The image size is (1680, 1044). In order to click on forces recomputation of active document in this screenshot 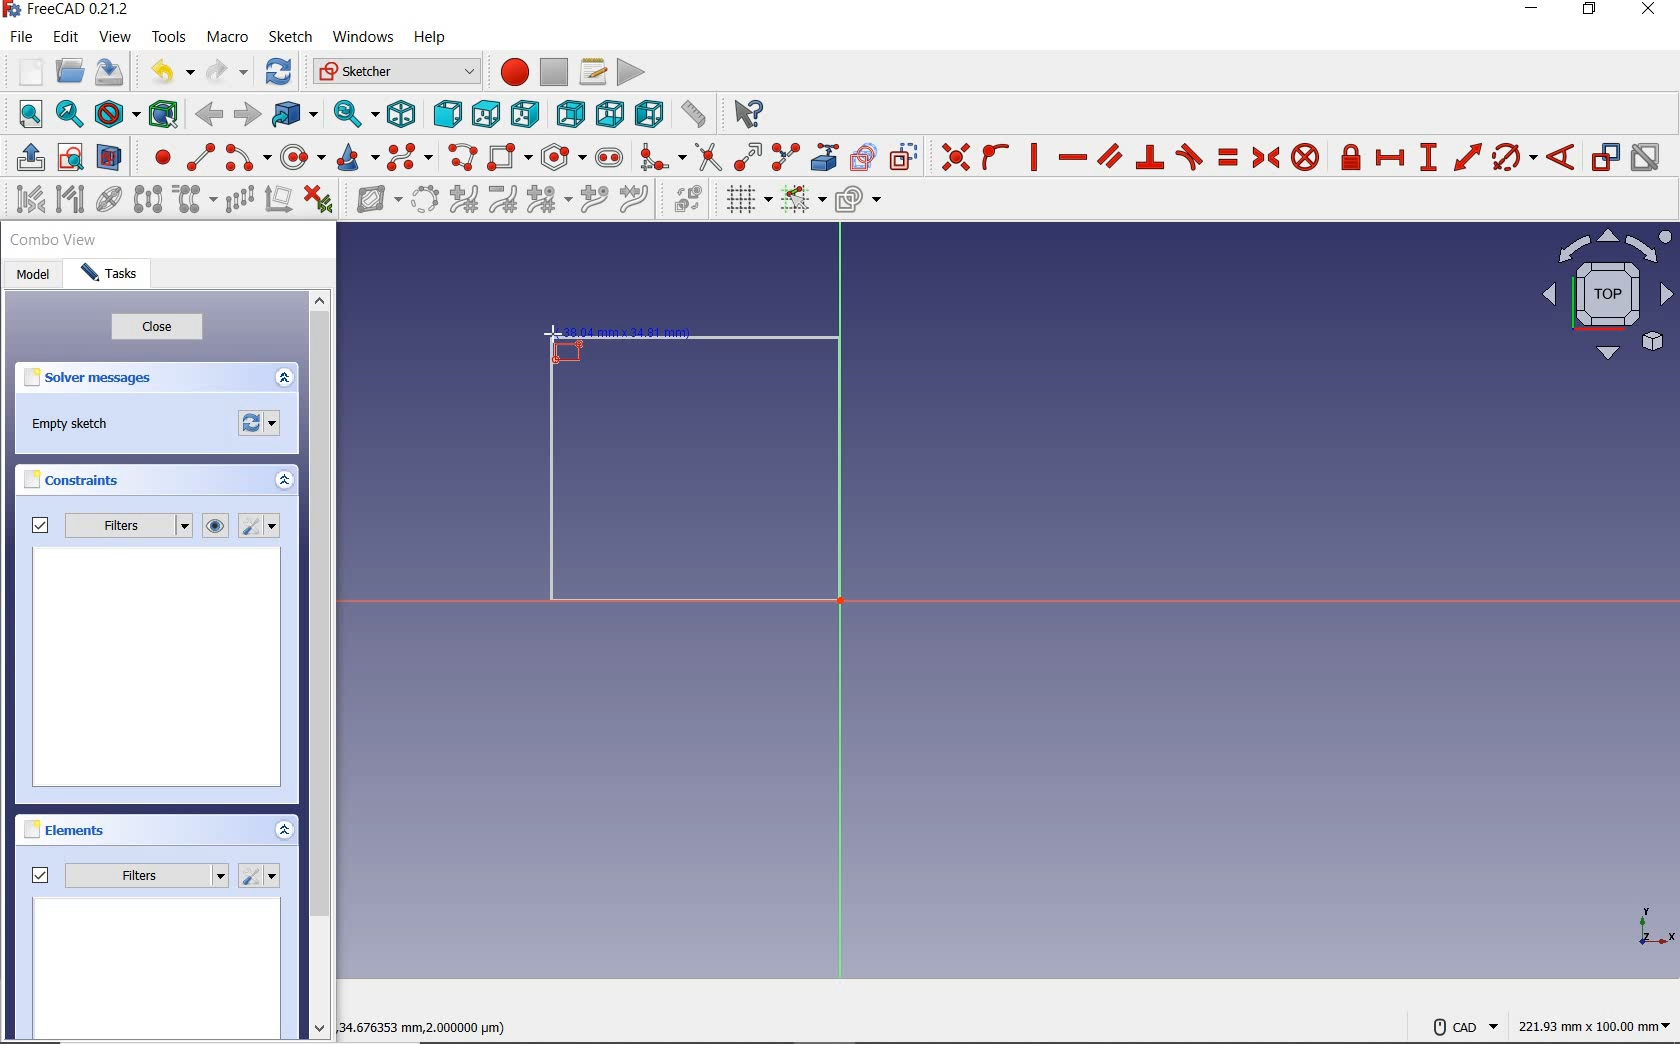, I will do `click(261, 427)`.